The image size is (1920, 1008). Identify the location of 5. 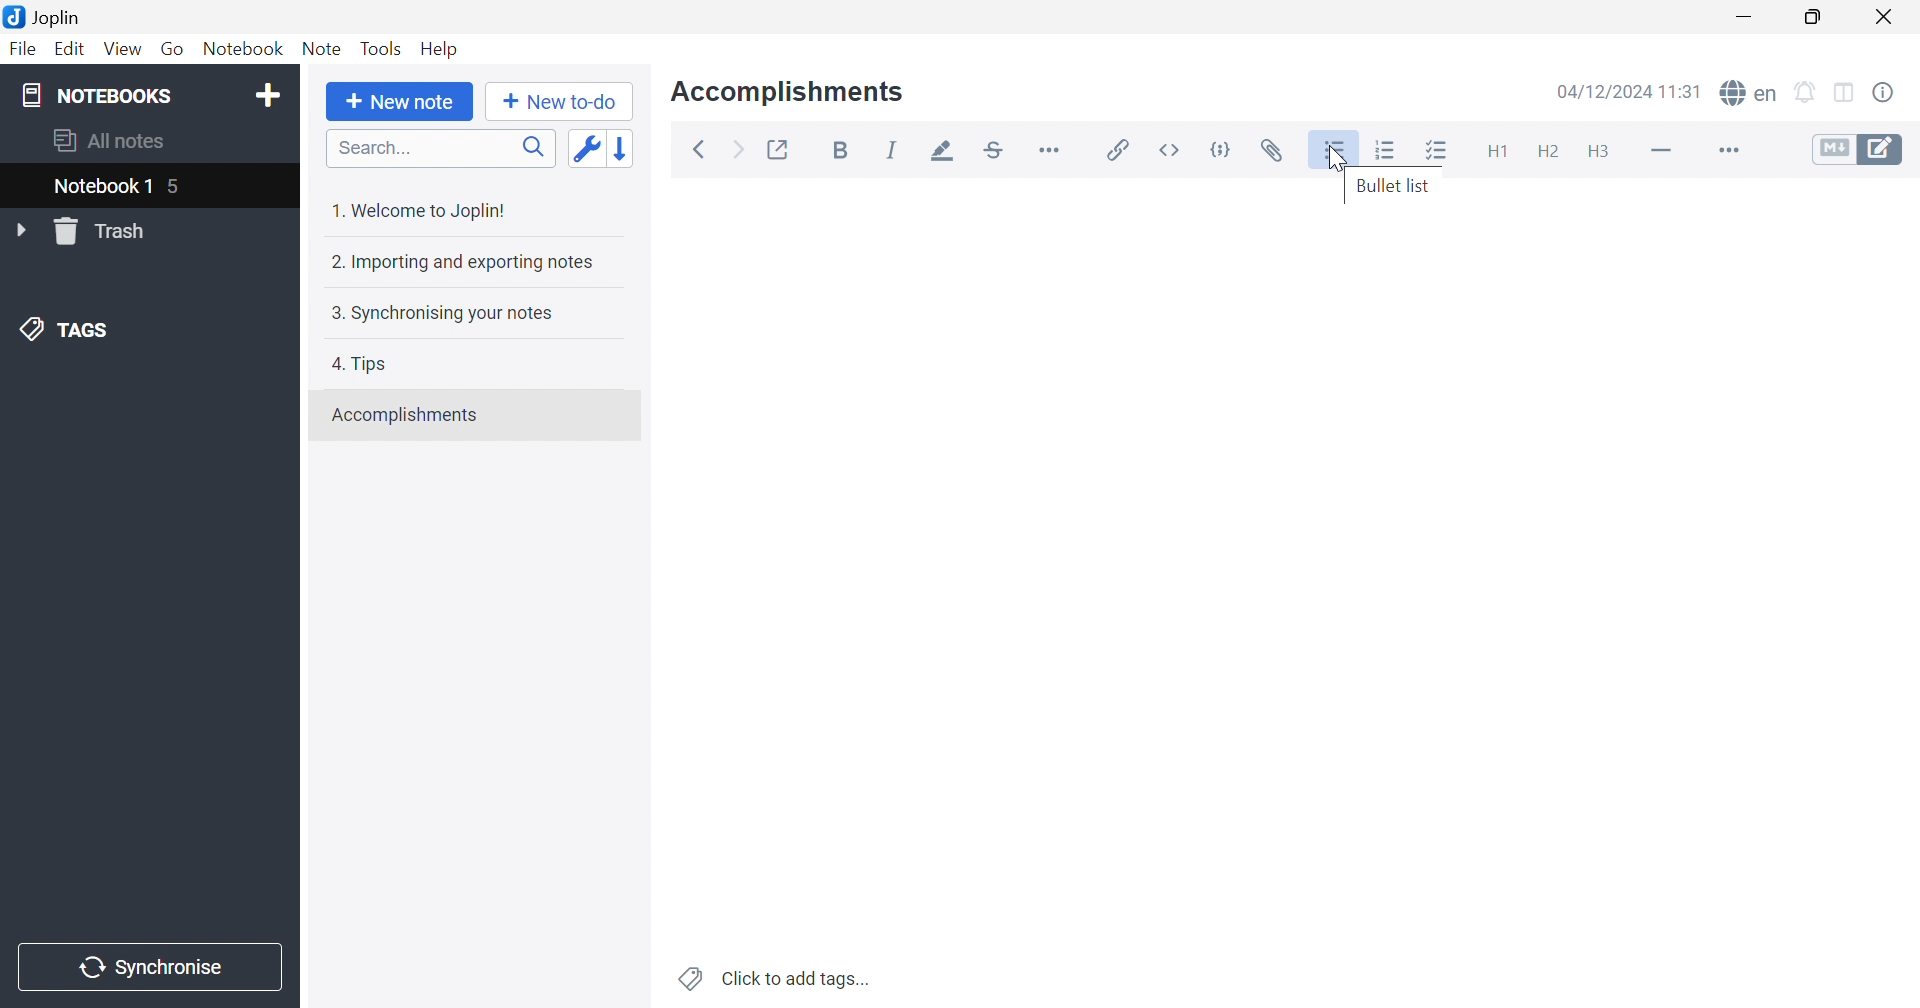
(178, 188).